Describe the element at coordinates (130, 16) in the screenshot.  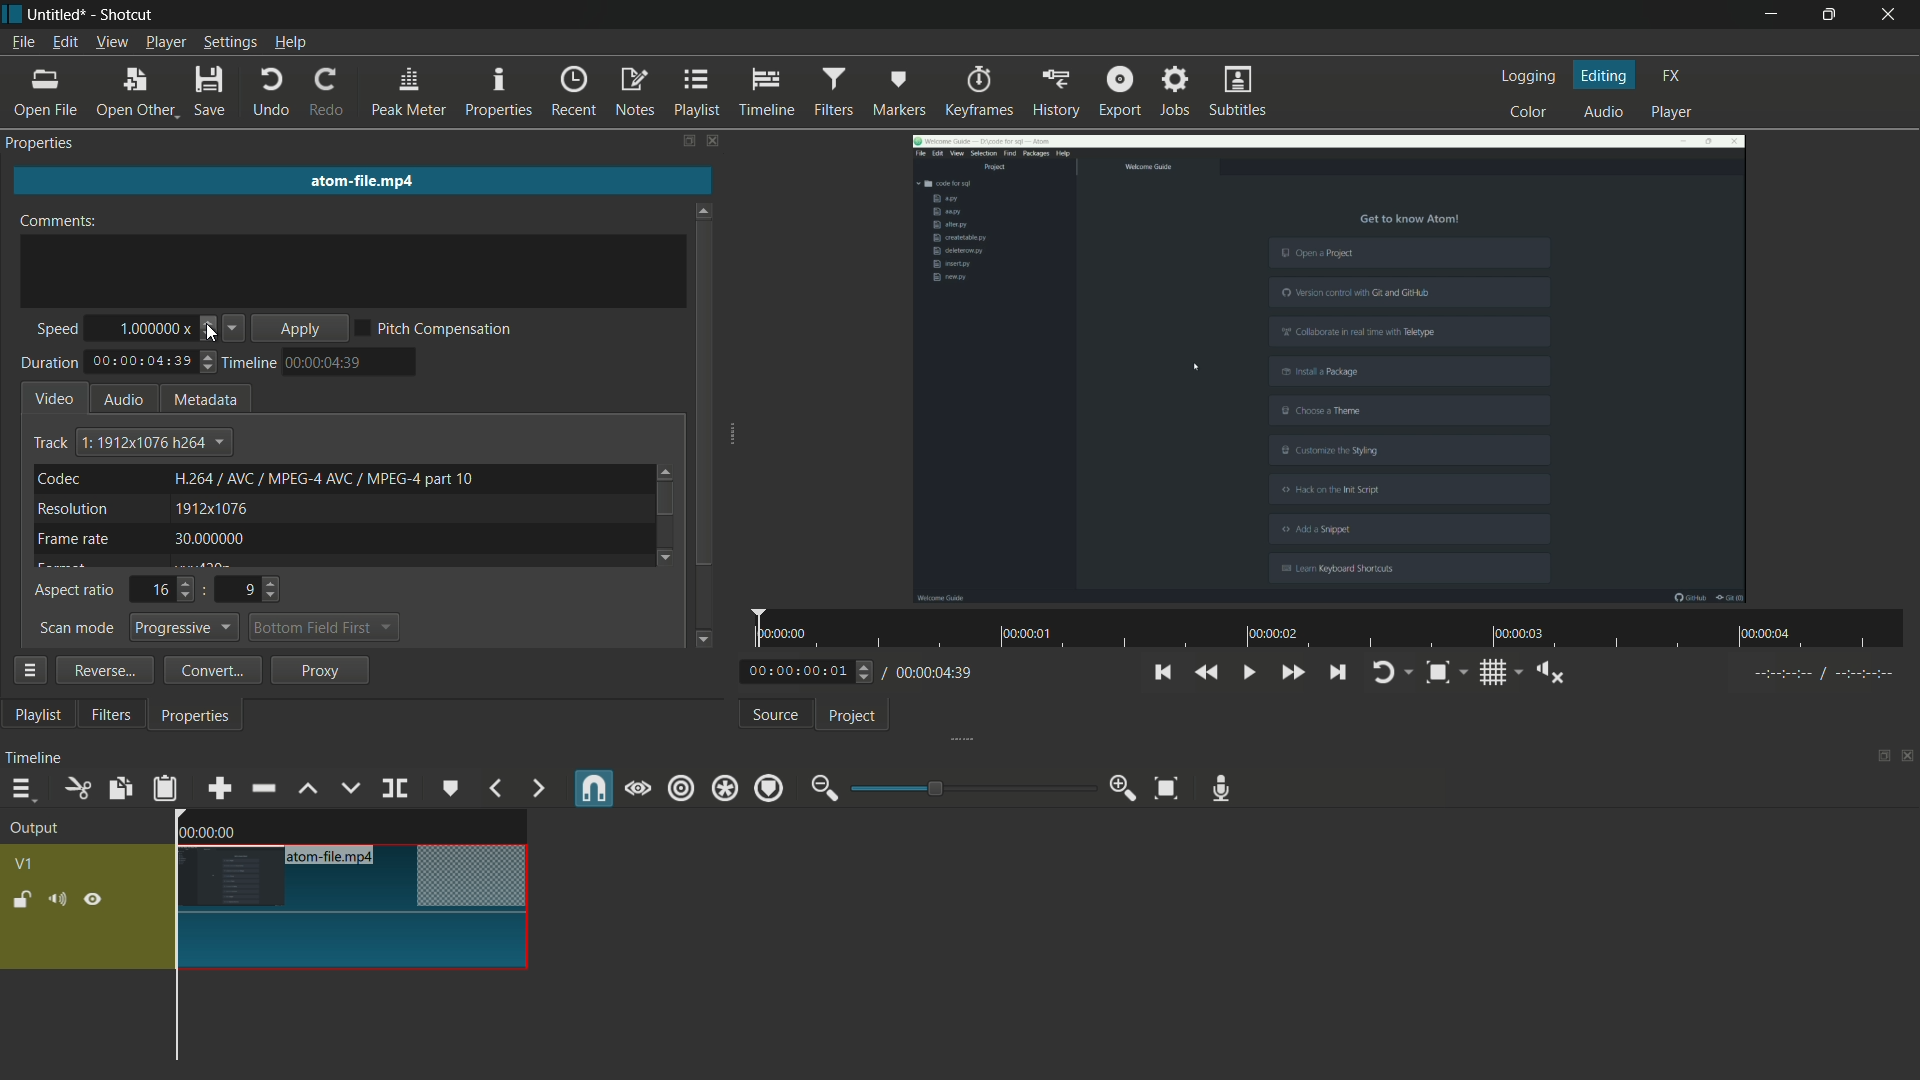
I see `app name` at that location.